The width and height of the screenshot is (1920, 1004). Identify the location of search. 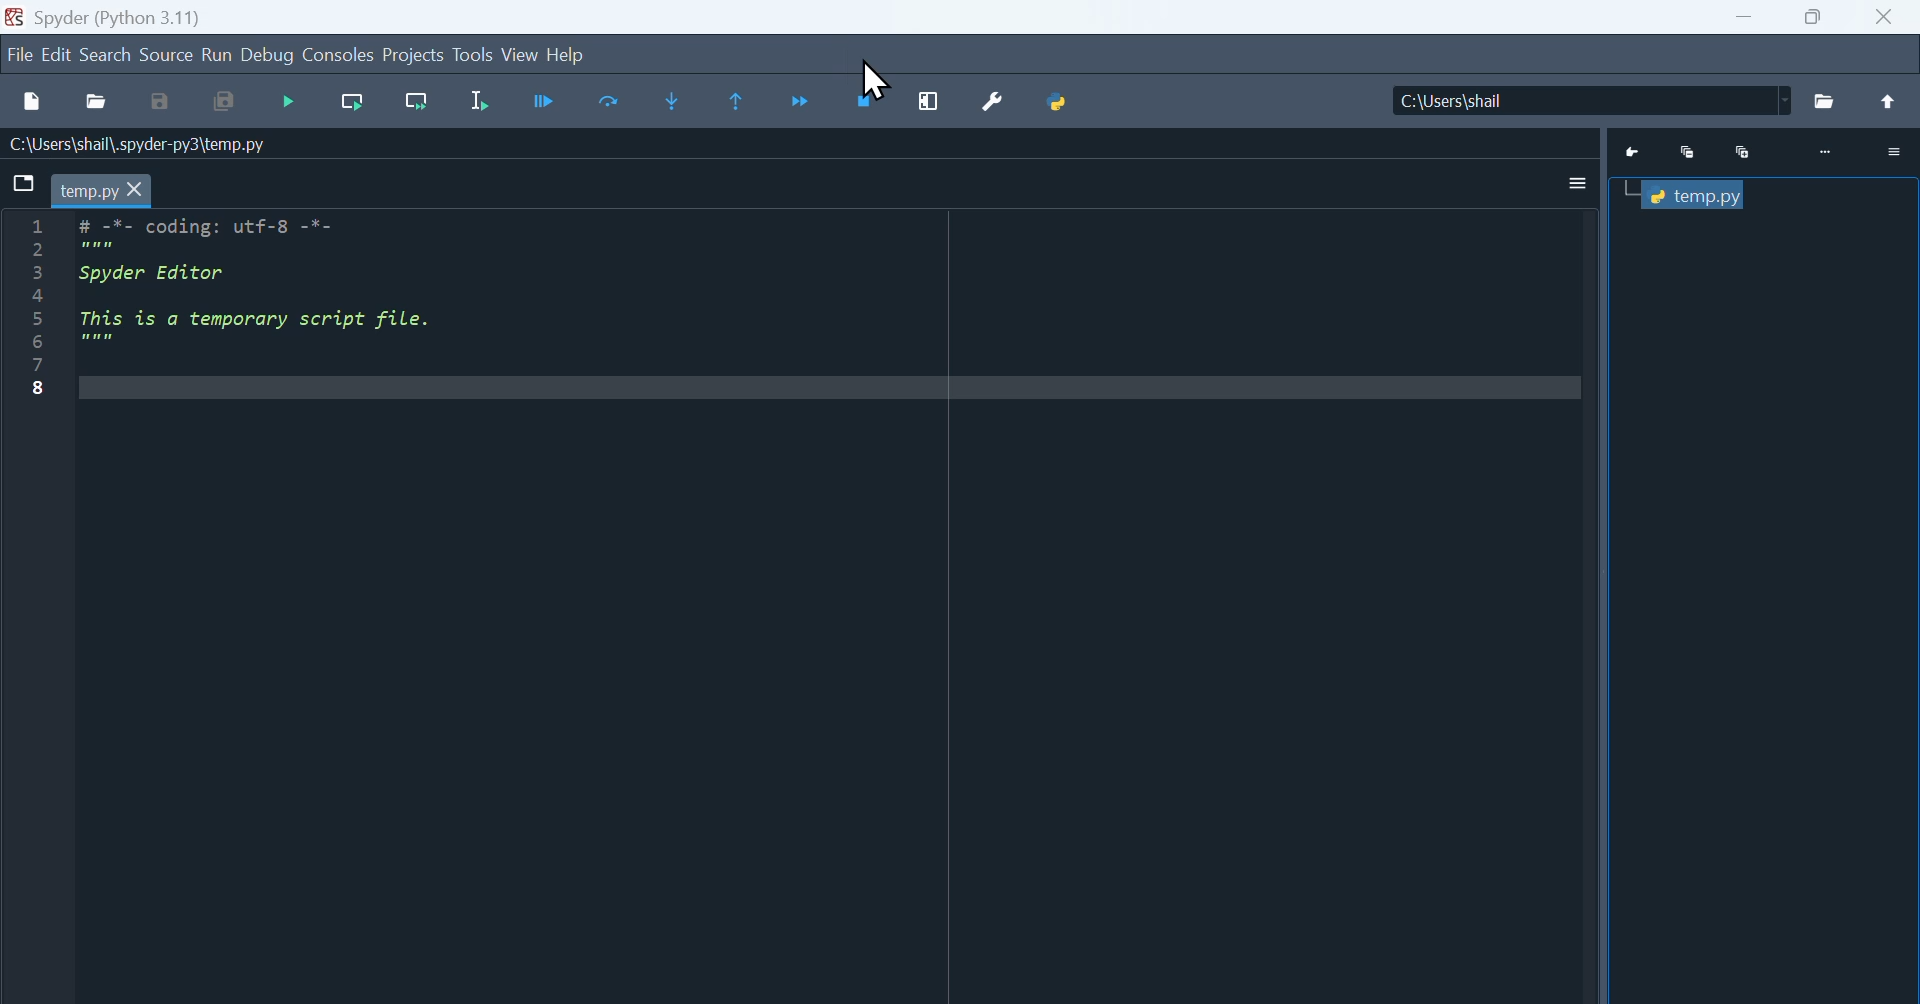
(107, 56).